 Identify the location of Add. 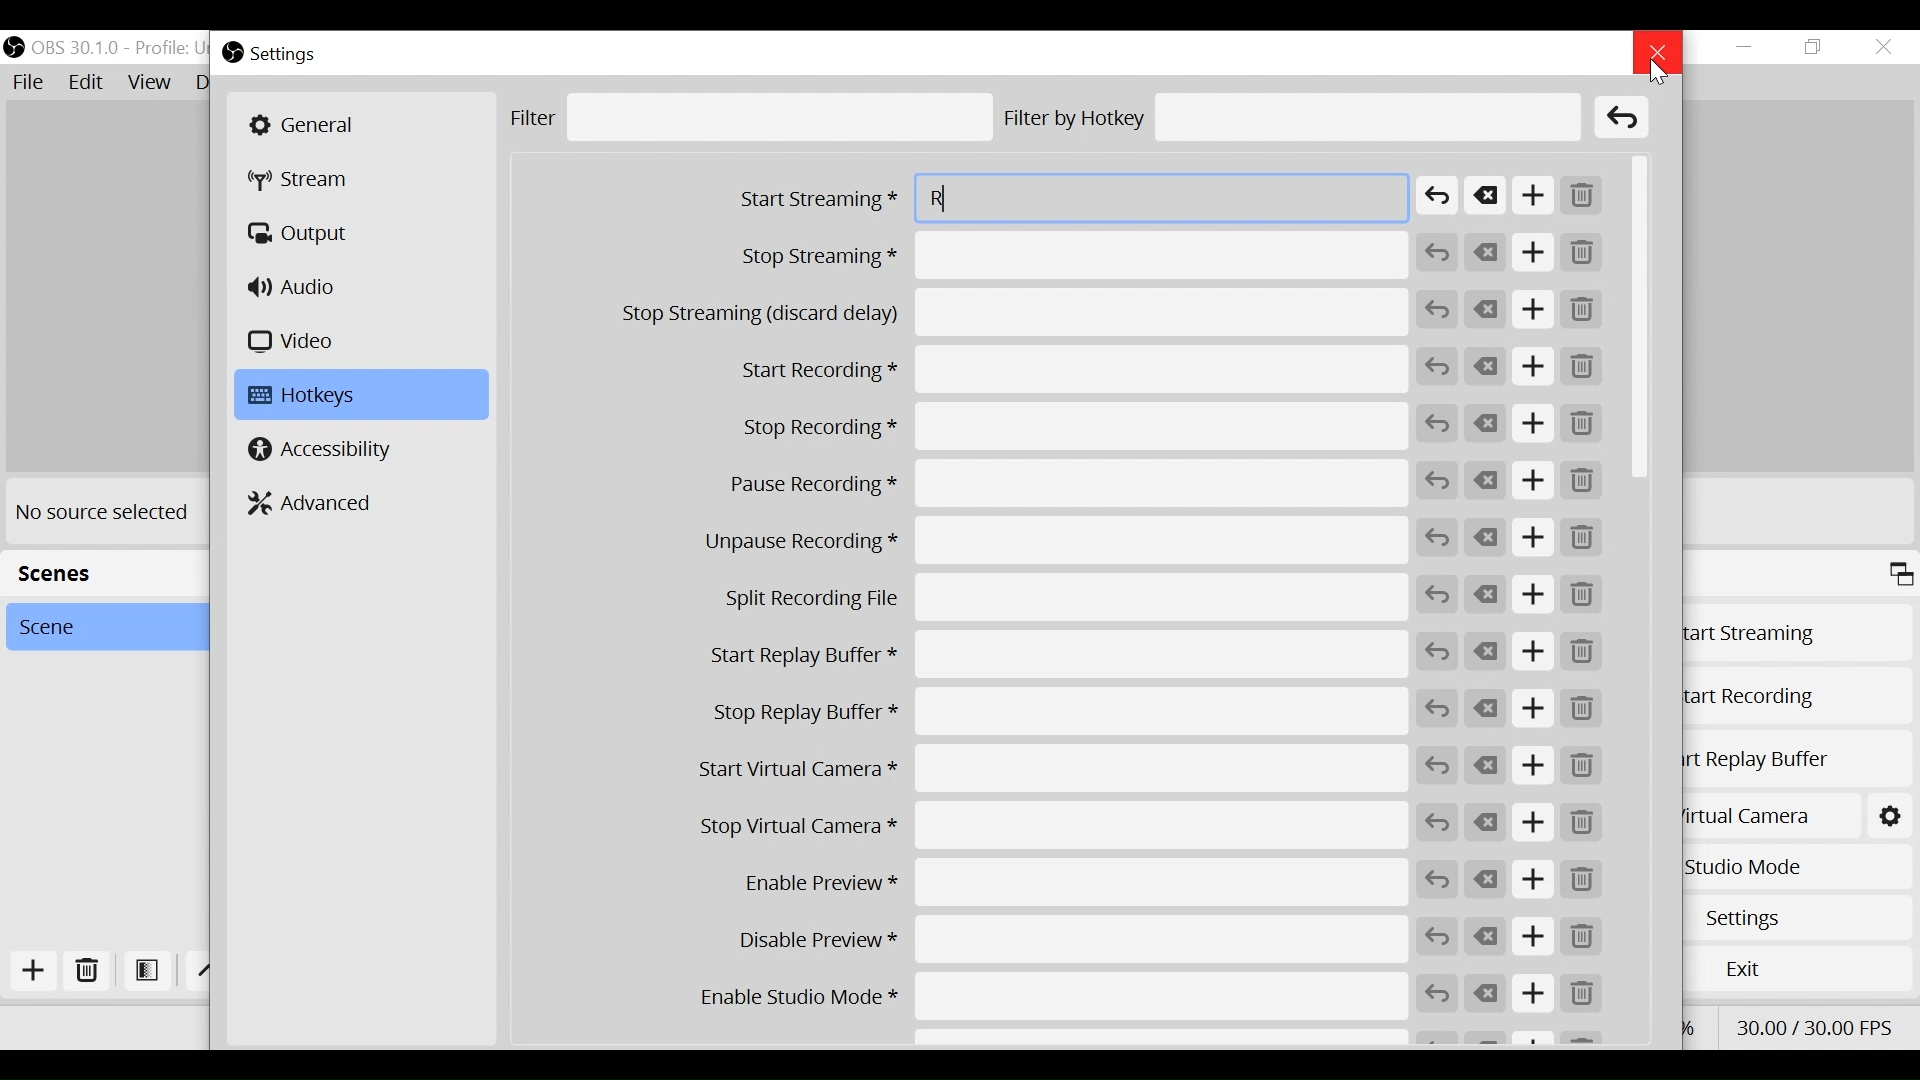
(1535, 254).